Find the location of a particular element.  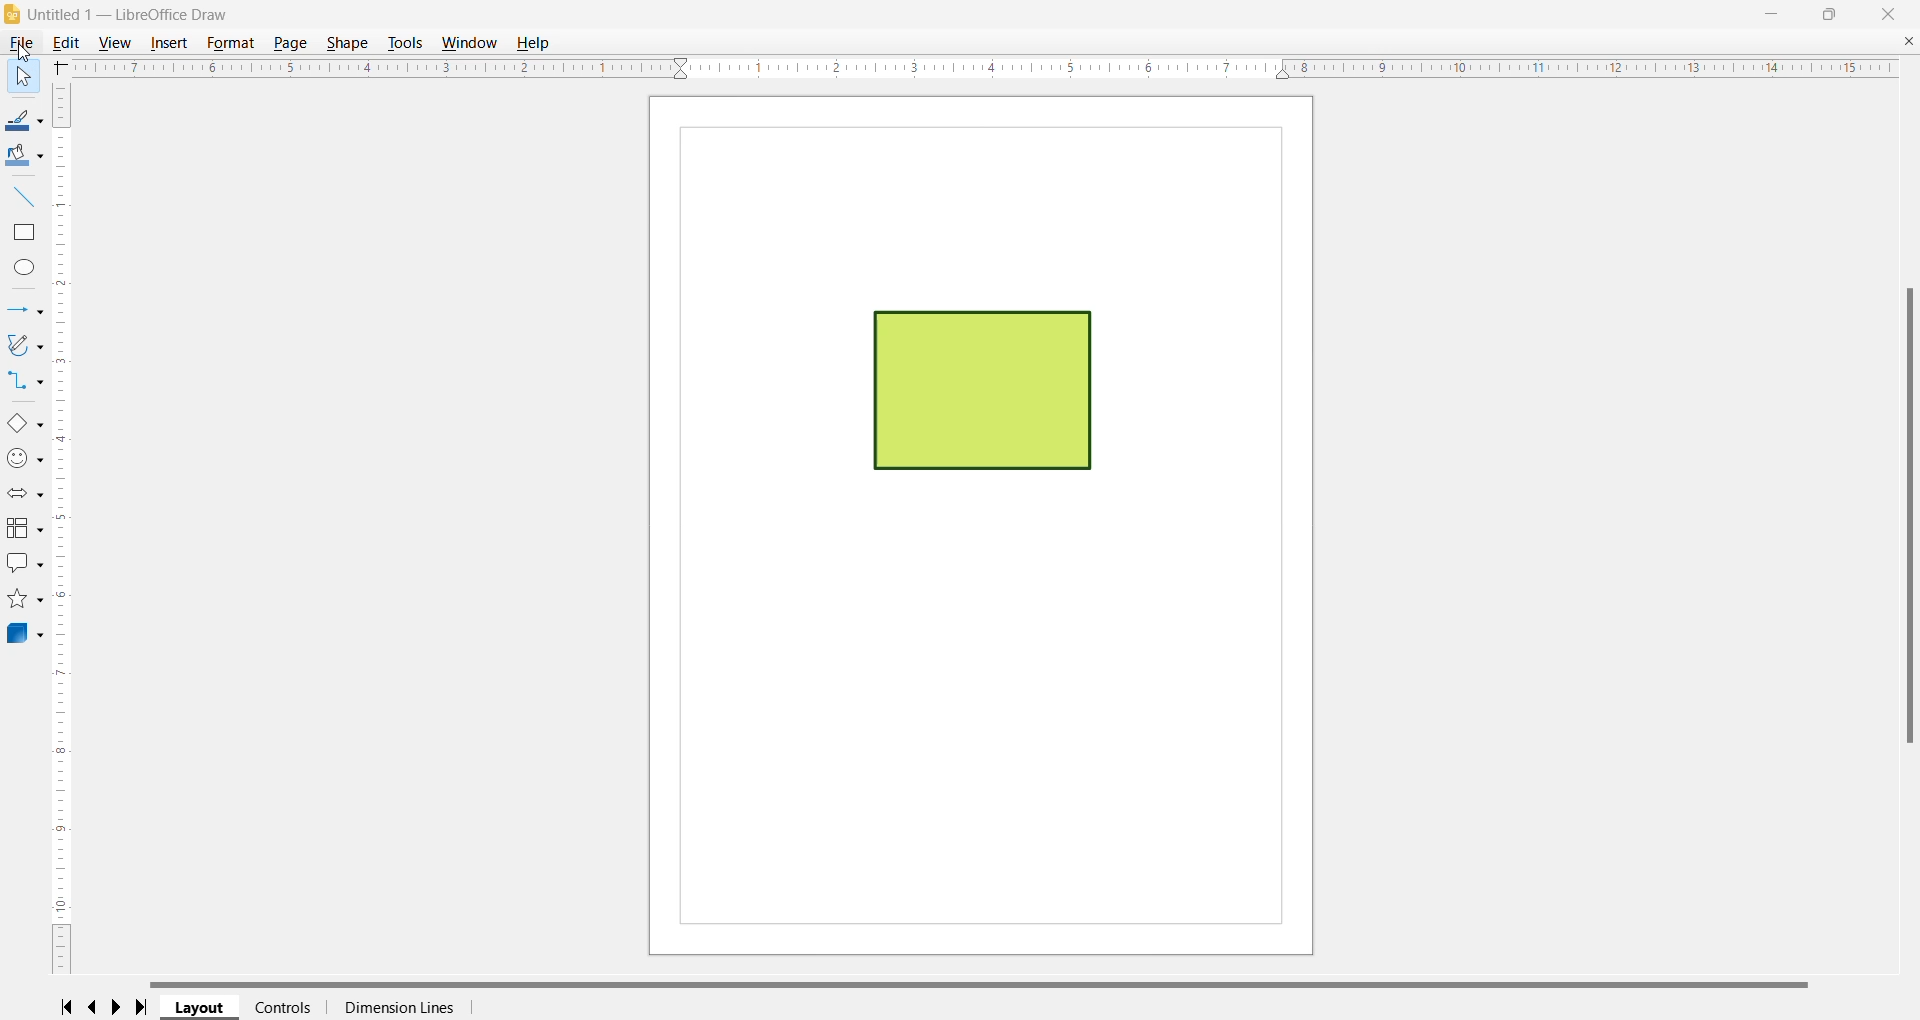

Page is located at coordinates (293, 44).